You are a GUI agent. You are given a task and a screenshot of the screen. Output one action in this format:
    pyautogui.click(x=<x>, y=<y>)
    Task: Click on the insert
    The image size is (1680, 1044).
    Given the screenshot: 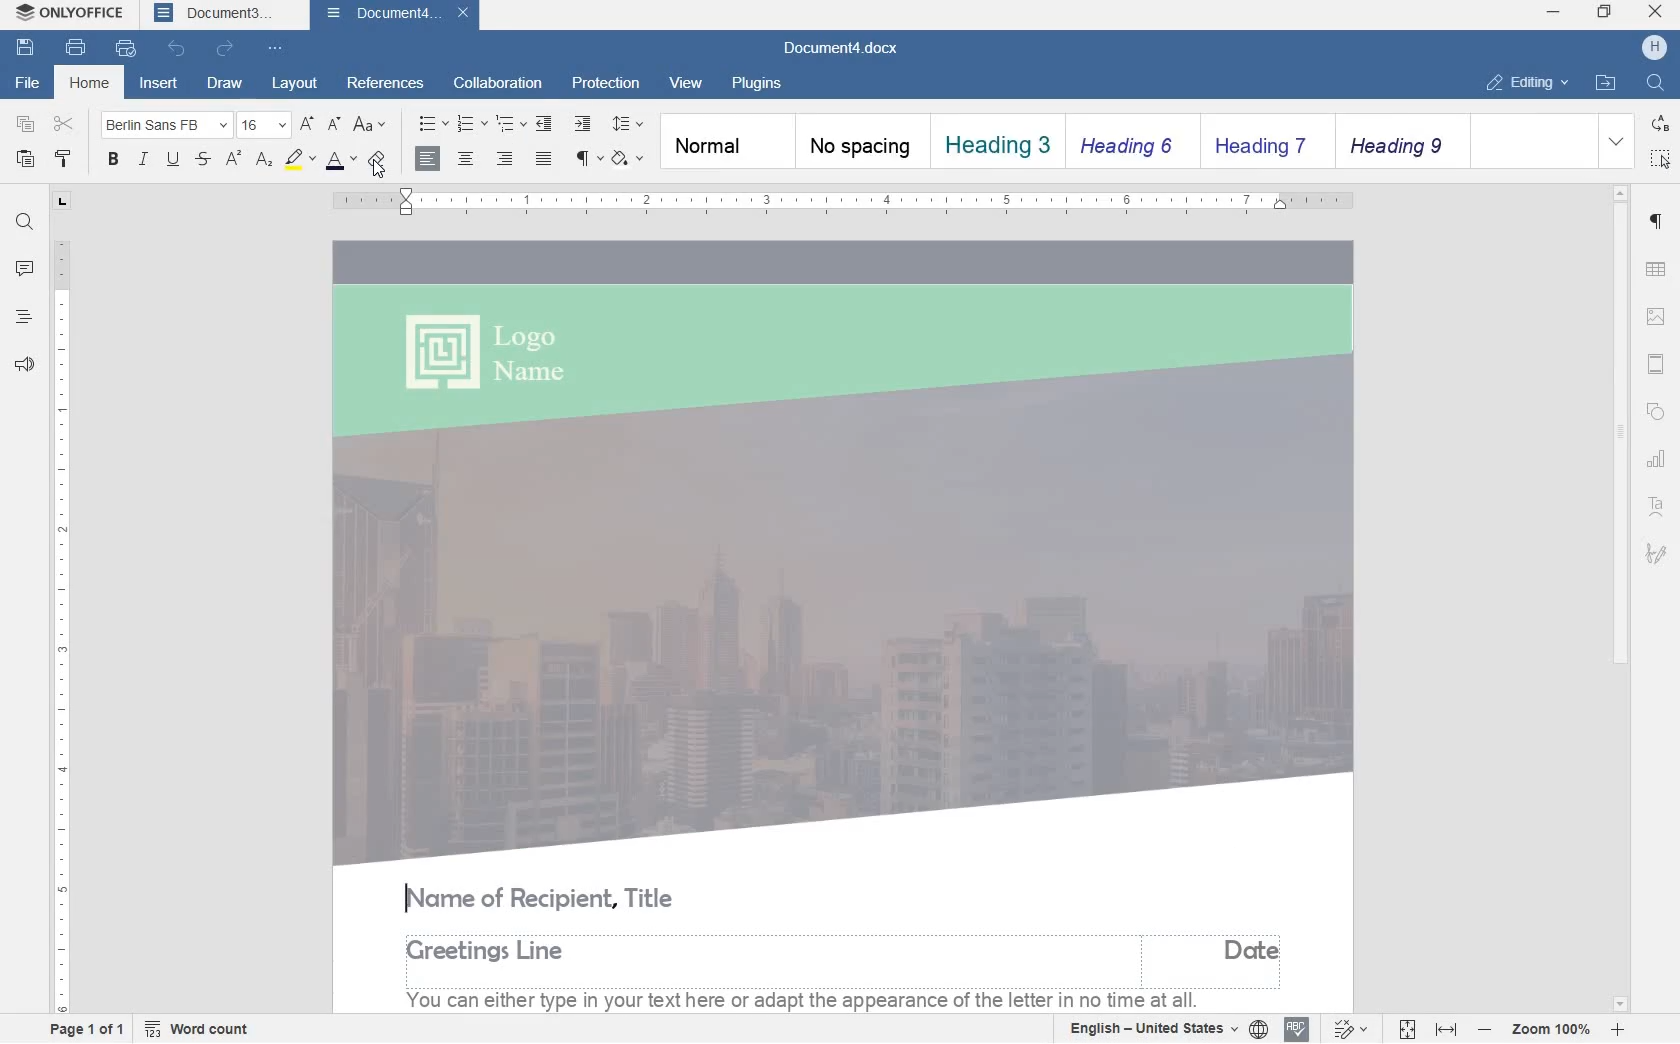 What is the action you would take?
    pyautogui.click(x=157, y=82)
    